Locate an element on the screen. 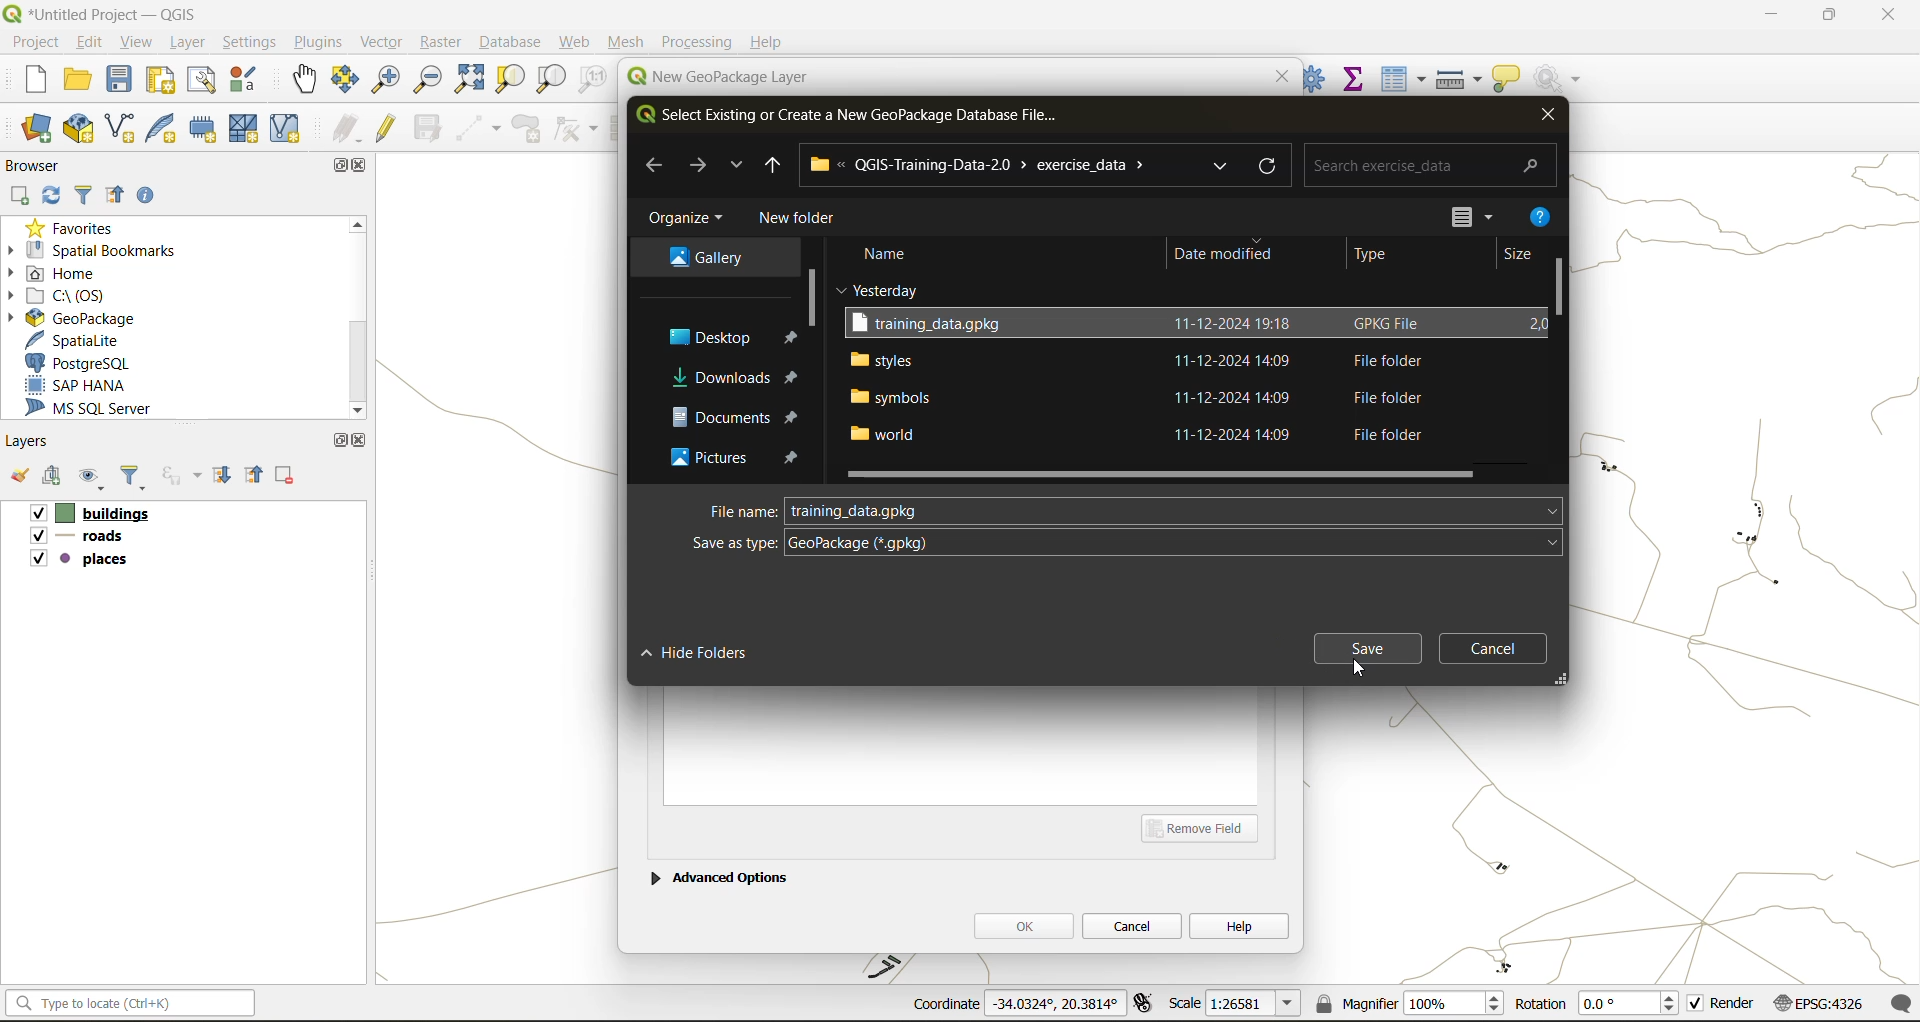  spatialite is located at coordinates (84, 340).